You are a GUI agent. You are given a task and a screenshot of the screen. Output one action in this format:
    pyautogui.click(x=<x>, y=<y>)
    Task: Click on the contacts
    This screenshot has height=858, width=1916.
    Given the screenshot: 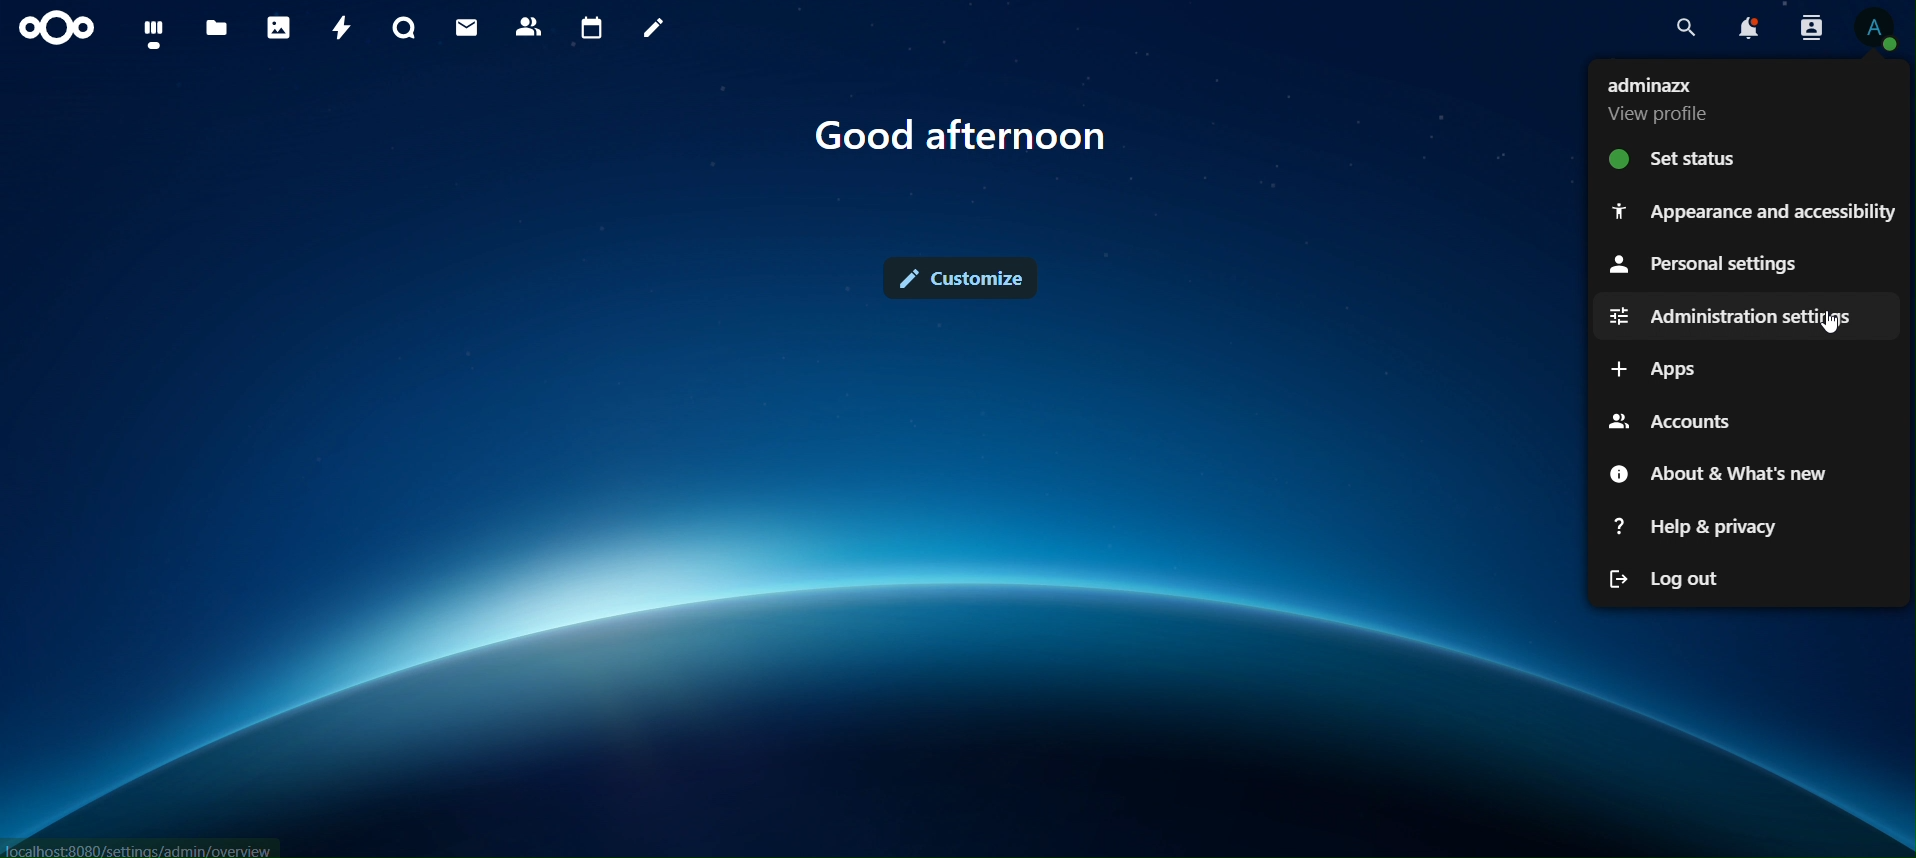 What is the action you would take?
    pyautogui.click(x=533, y=28)
    